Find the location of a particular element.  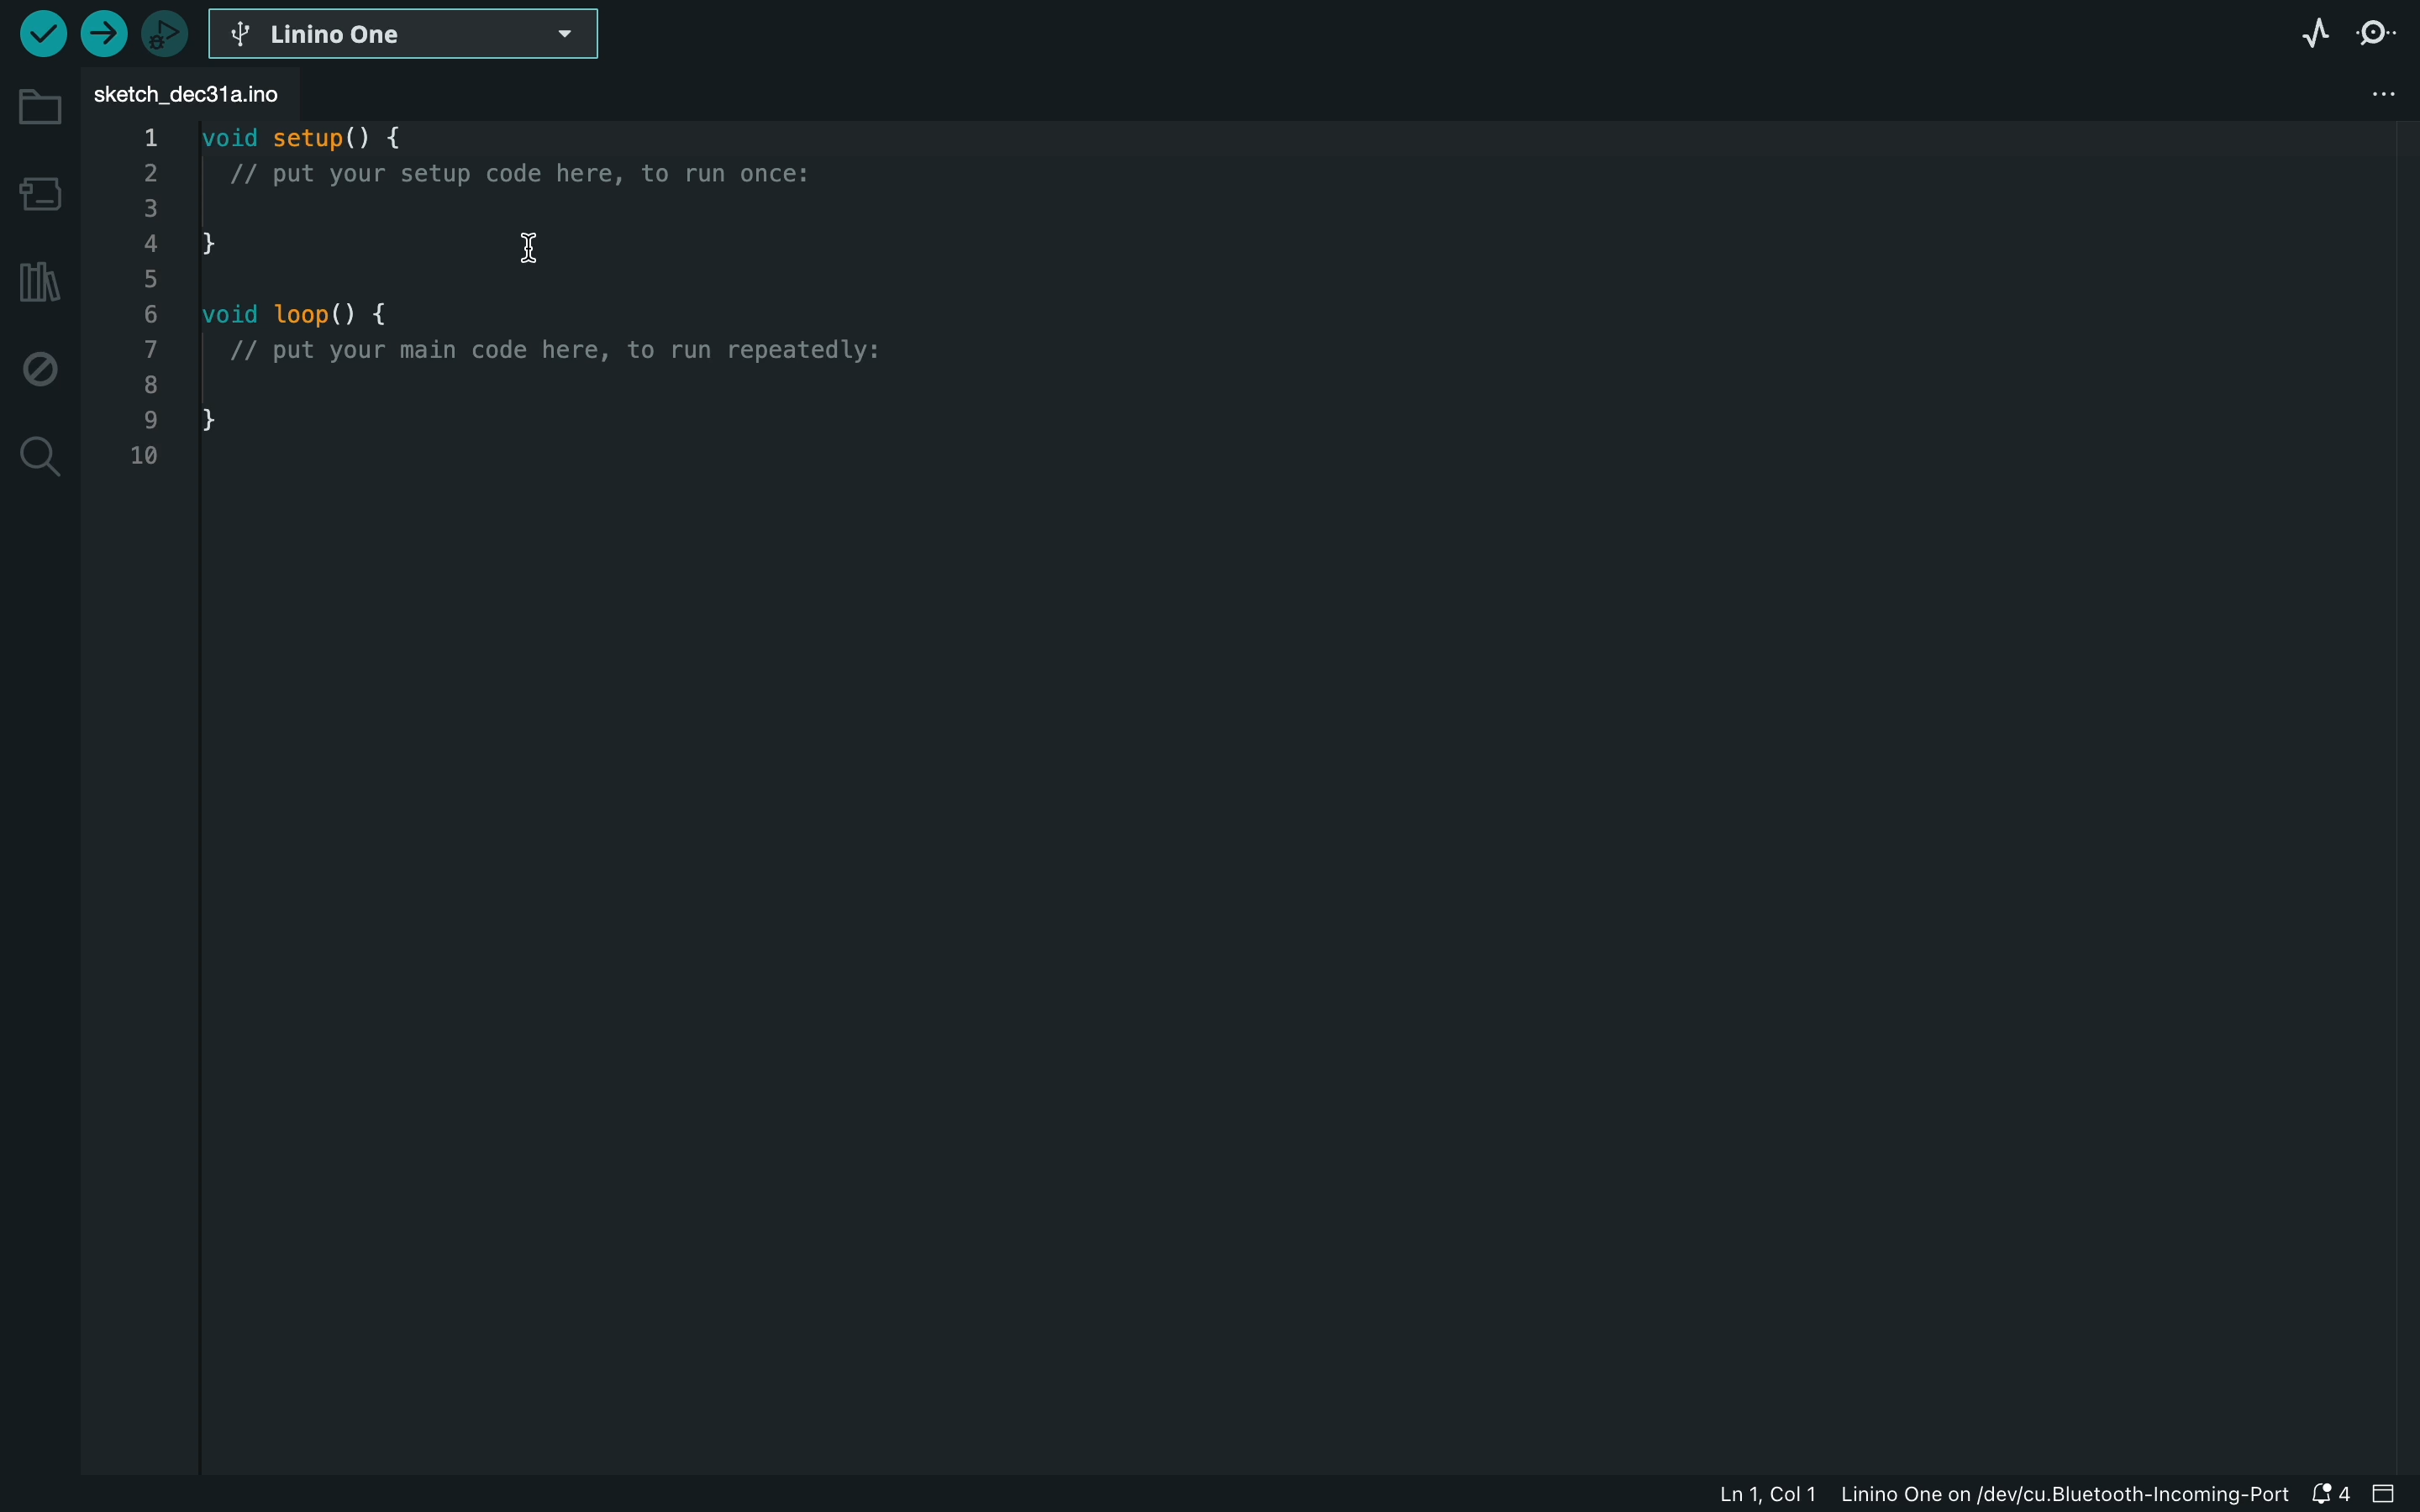

debug is located at coordinates (35, 363).